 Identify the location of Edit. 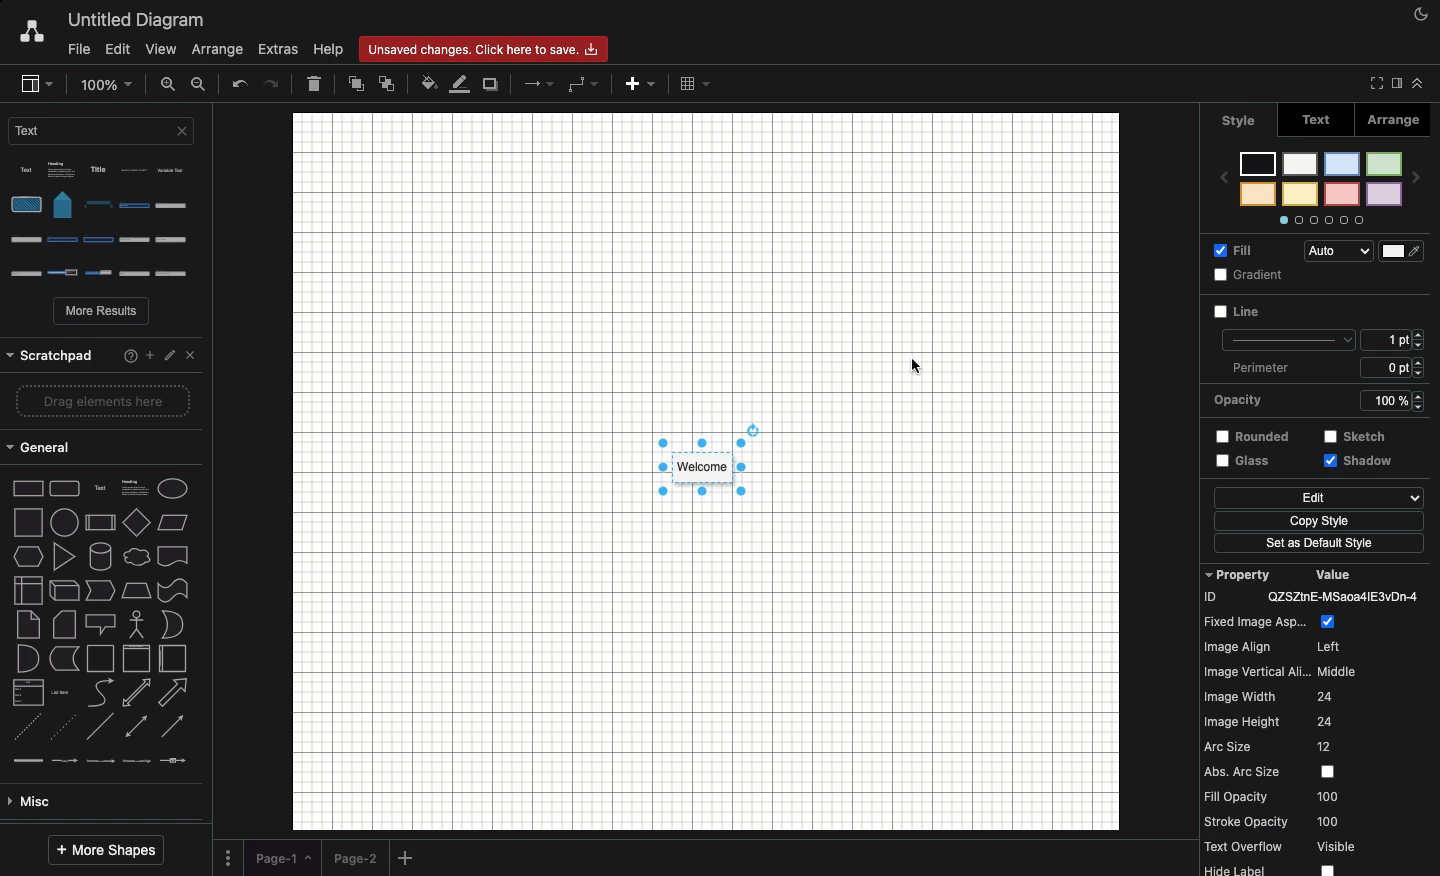
(1242, 463).